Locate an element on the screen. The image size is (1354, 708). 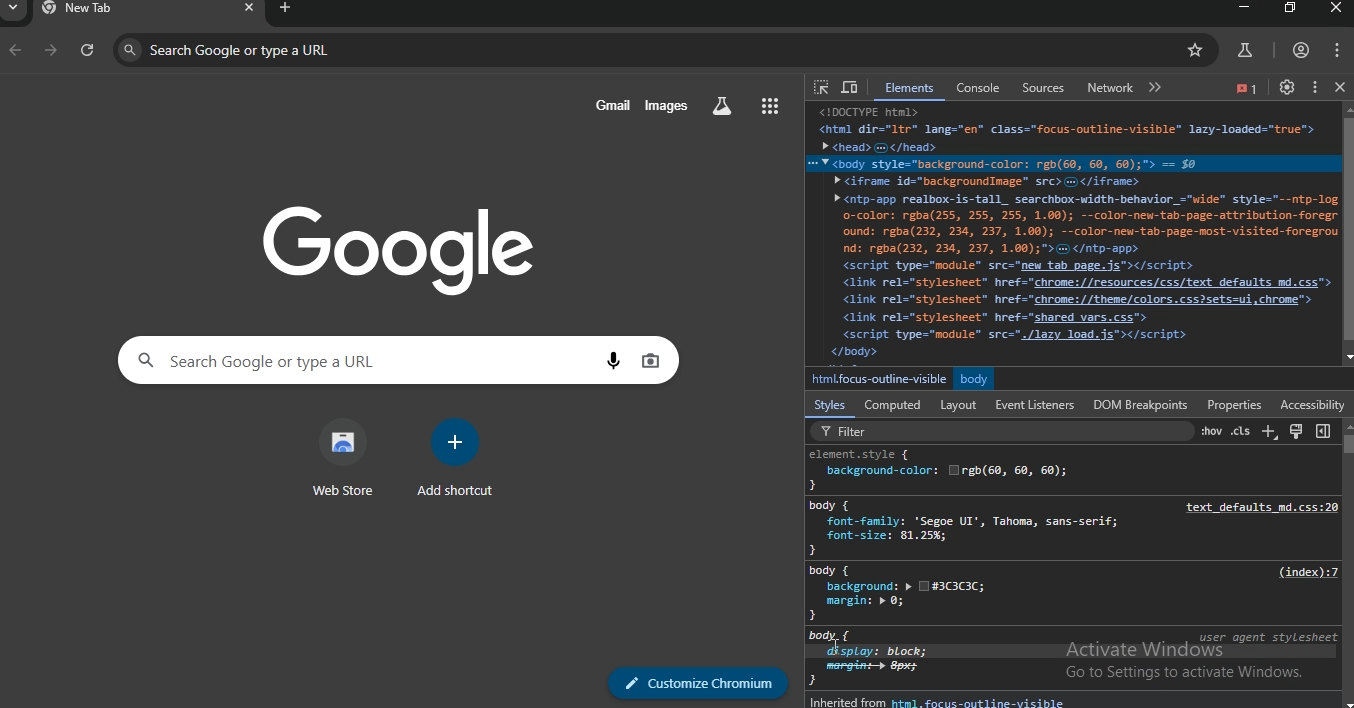
image search is located at coordinates (656, 361).